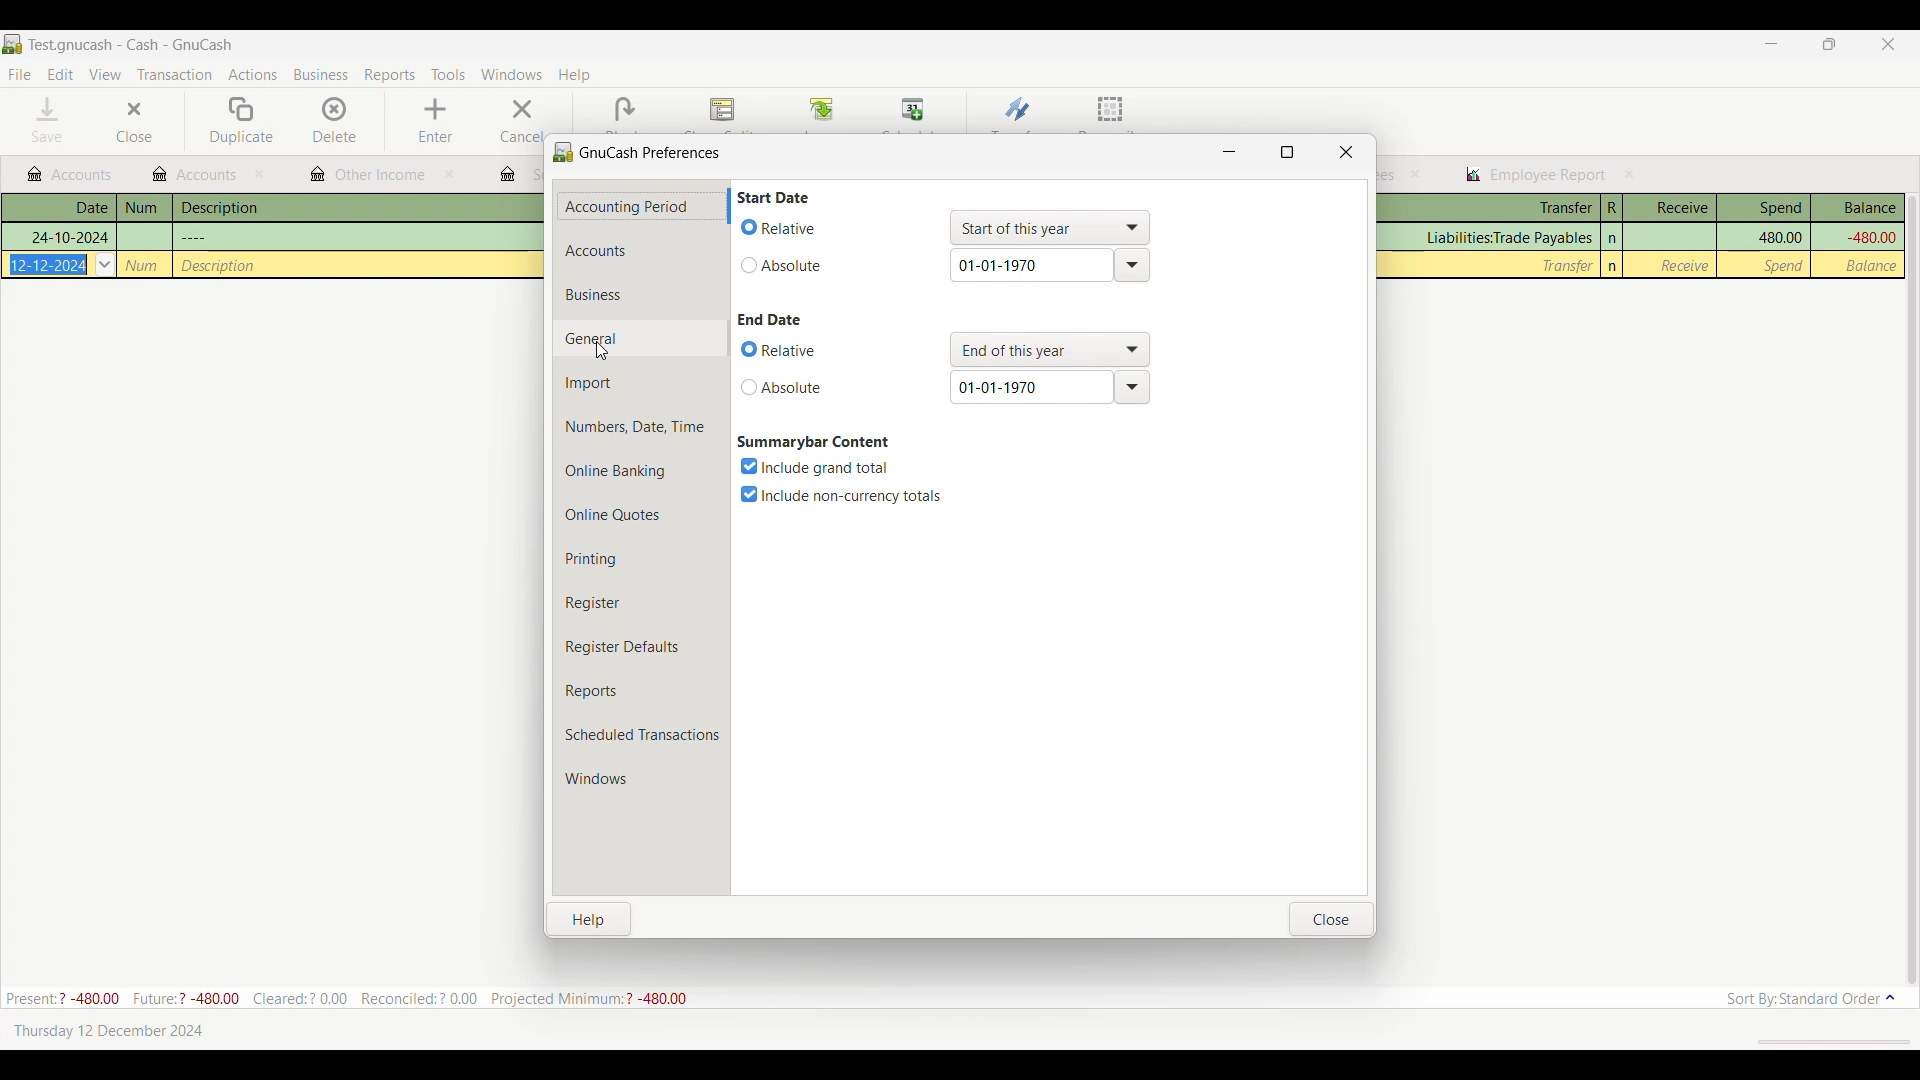 This screenshot has height=1080, width=1920. I want to click on Click to see calendar, so click(1132, 265).